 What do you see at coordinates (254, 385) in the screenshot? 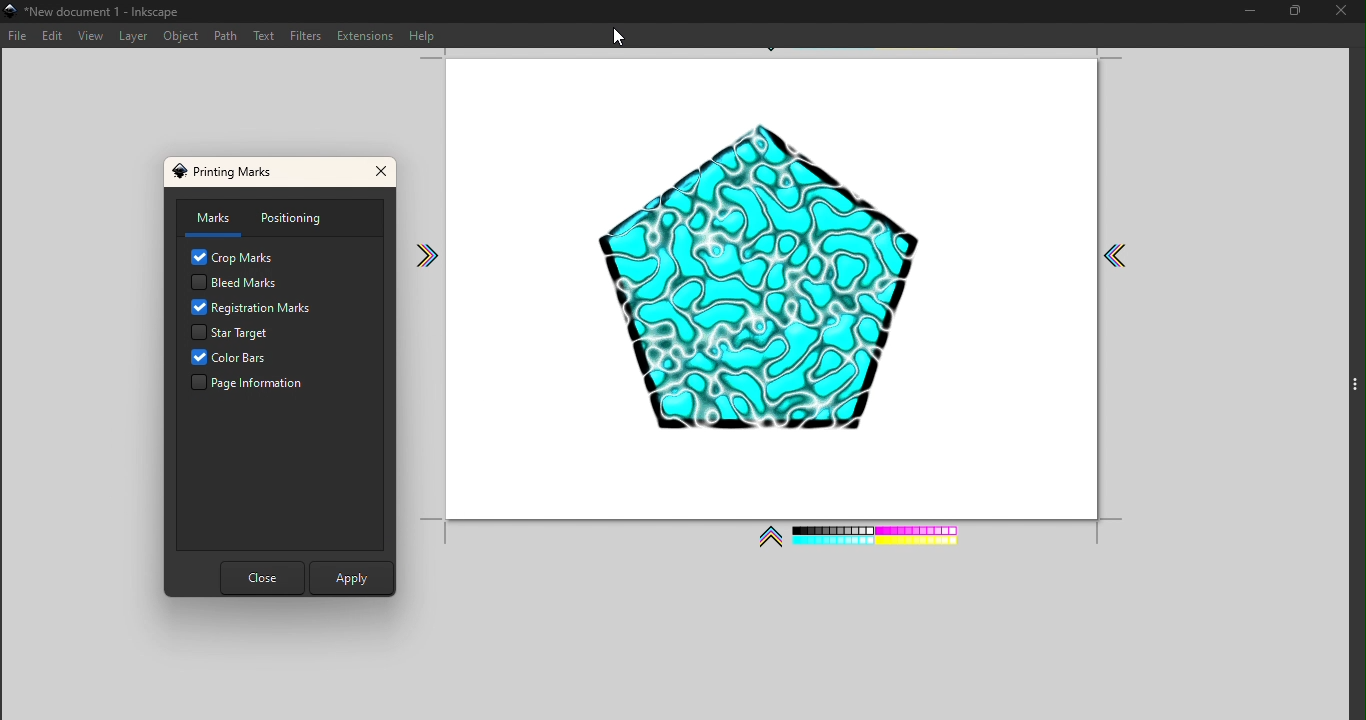
I see `Page Information` at bounding box center [254, 385].